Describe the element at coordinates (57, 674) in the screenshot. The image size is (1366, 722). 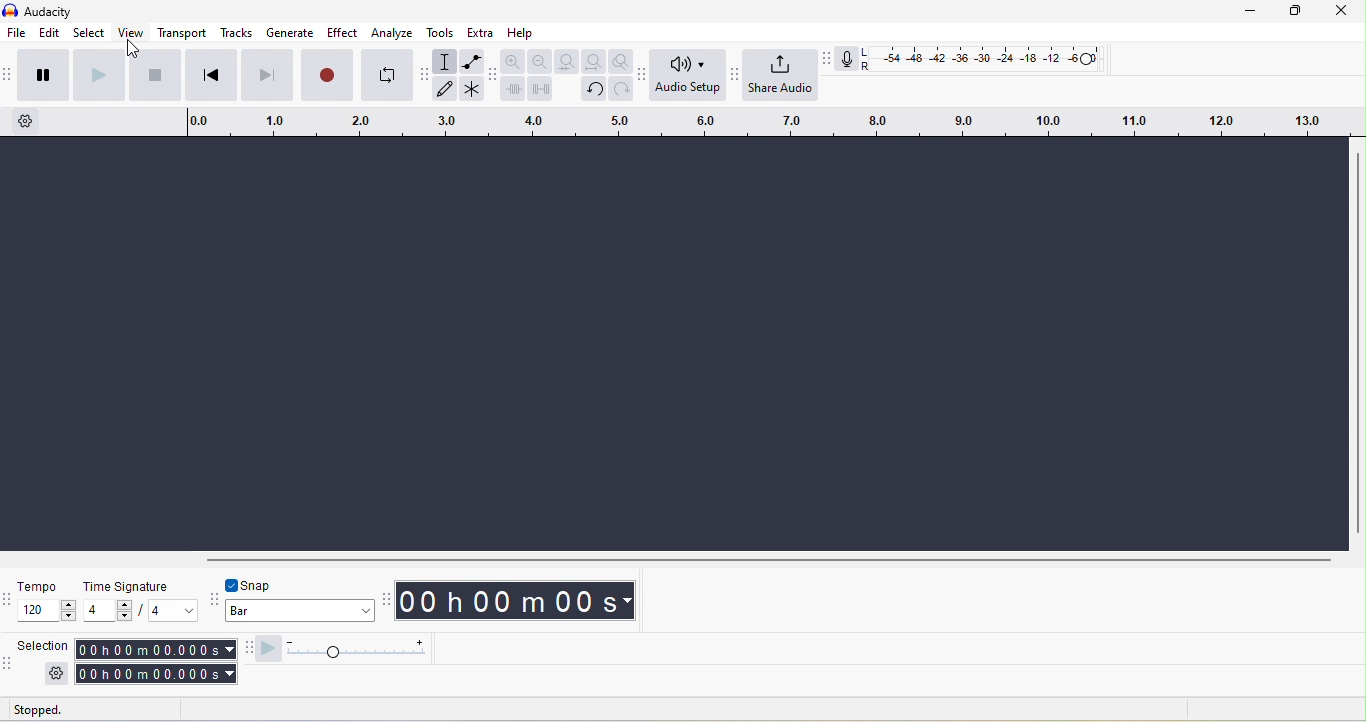
I see `selection settings` at that location.